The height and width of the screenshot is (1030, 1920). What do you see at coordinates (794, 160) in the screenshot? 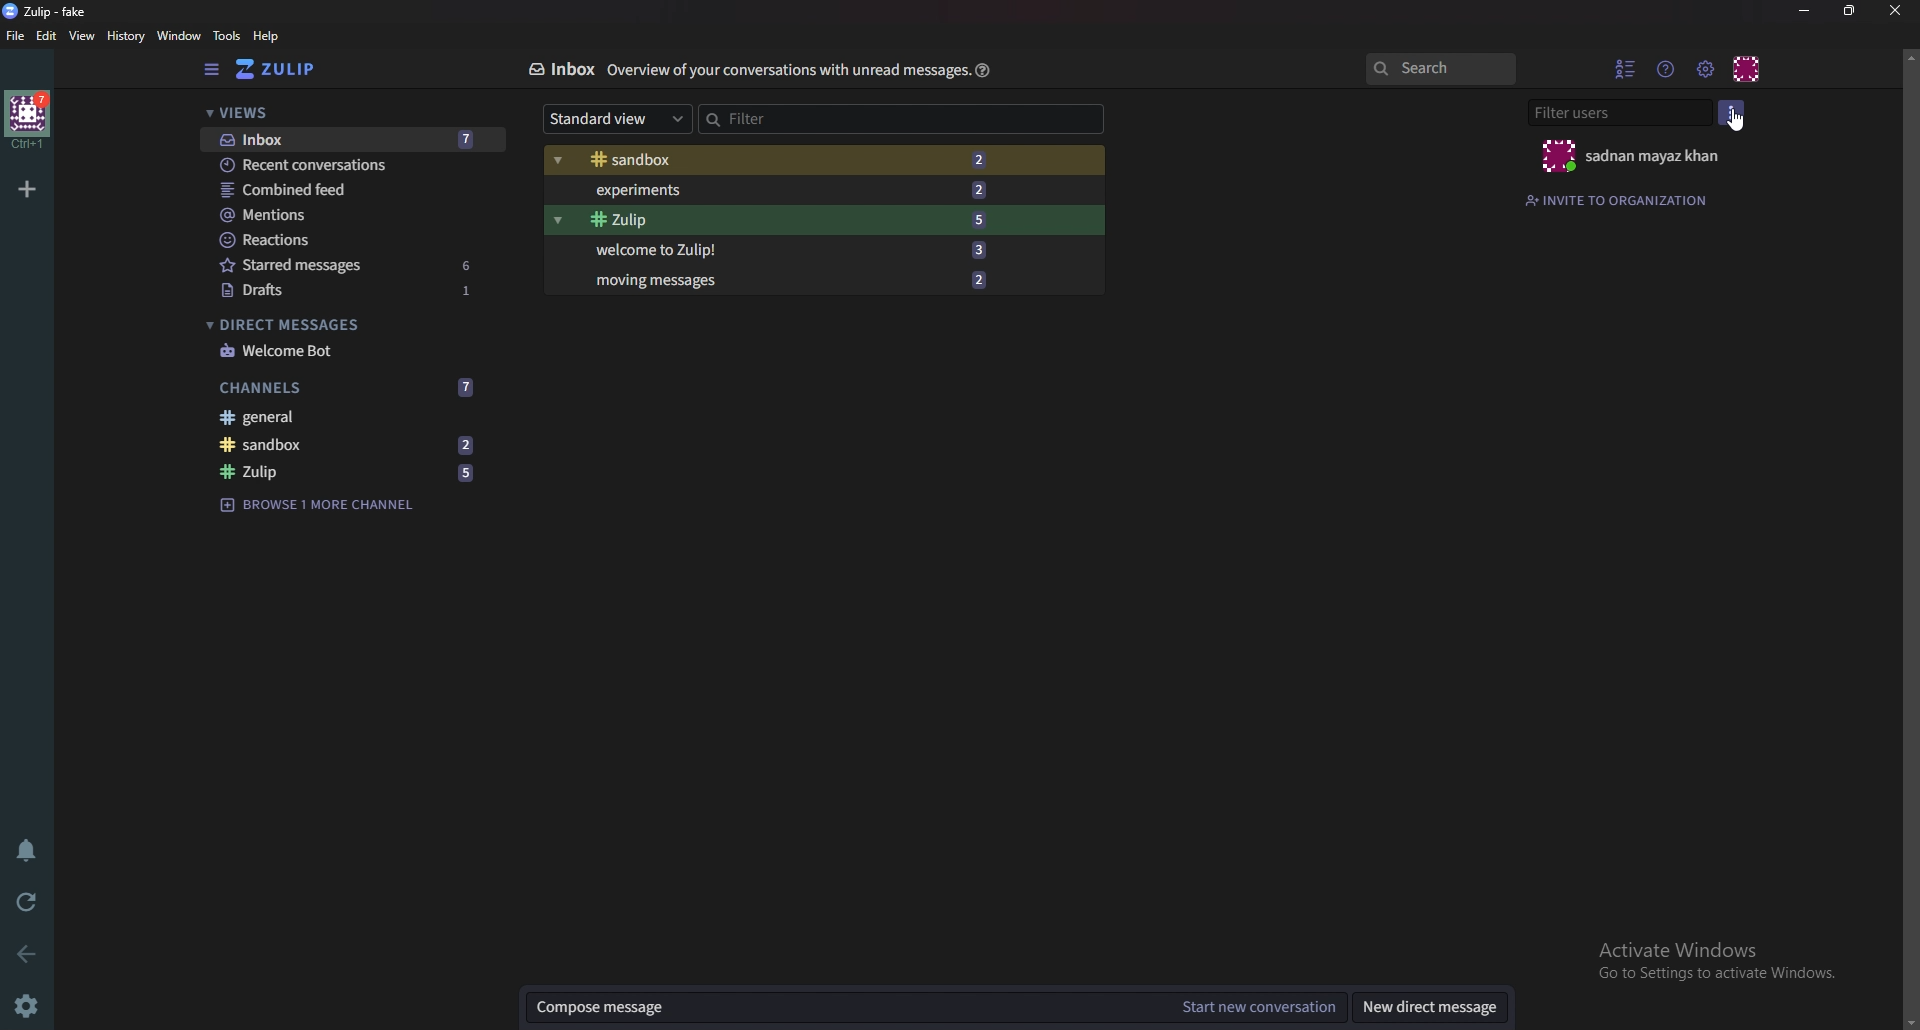
I see `Sandbox` at bounding box center [794, 160].